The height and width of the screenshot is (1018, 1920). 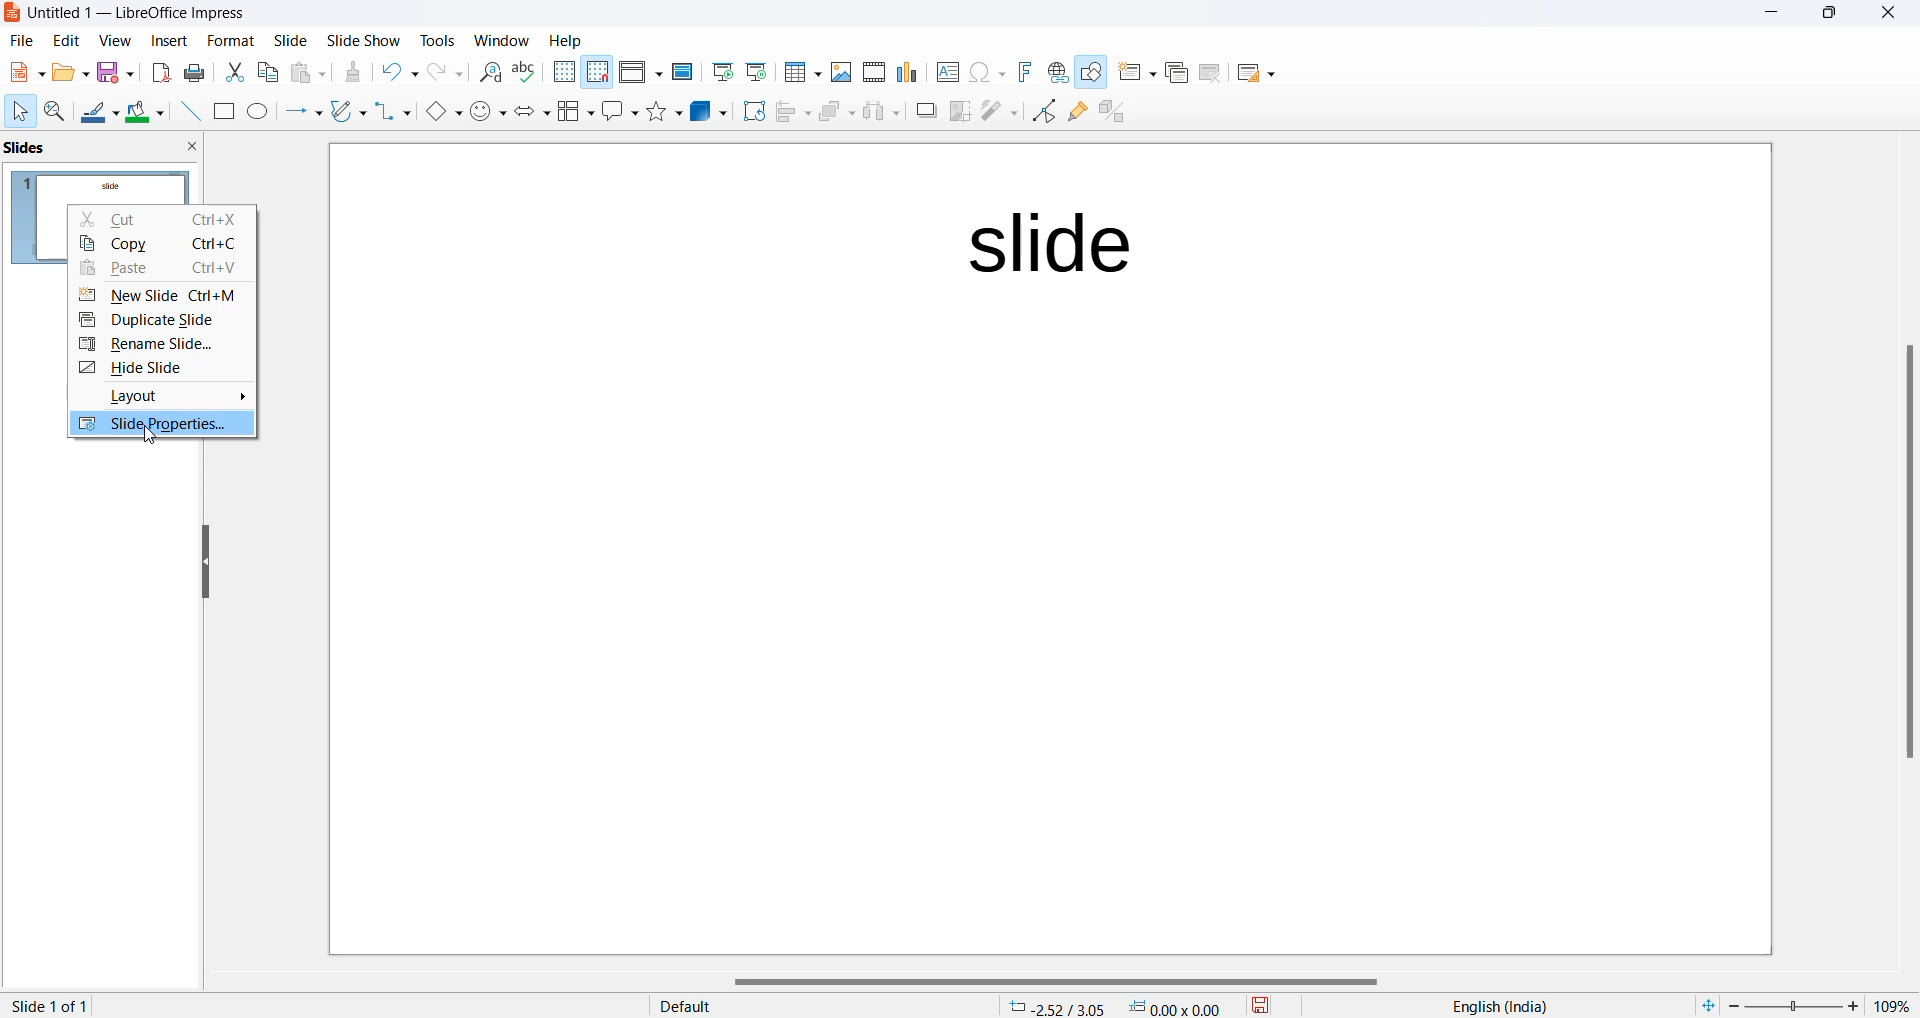 What do you see at coordinates (188, 112) in the screenshot?
I see `line input elements` at bounding box center [188, 112].